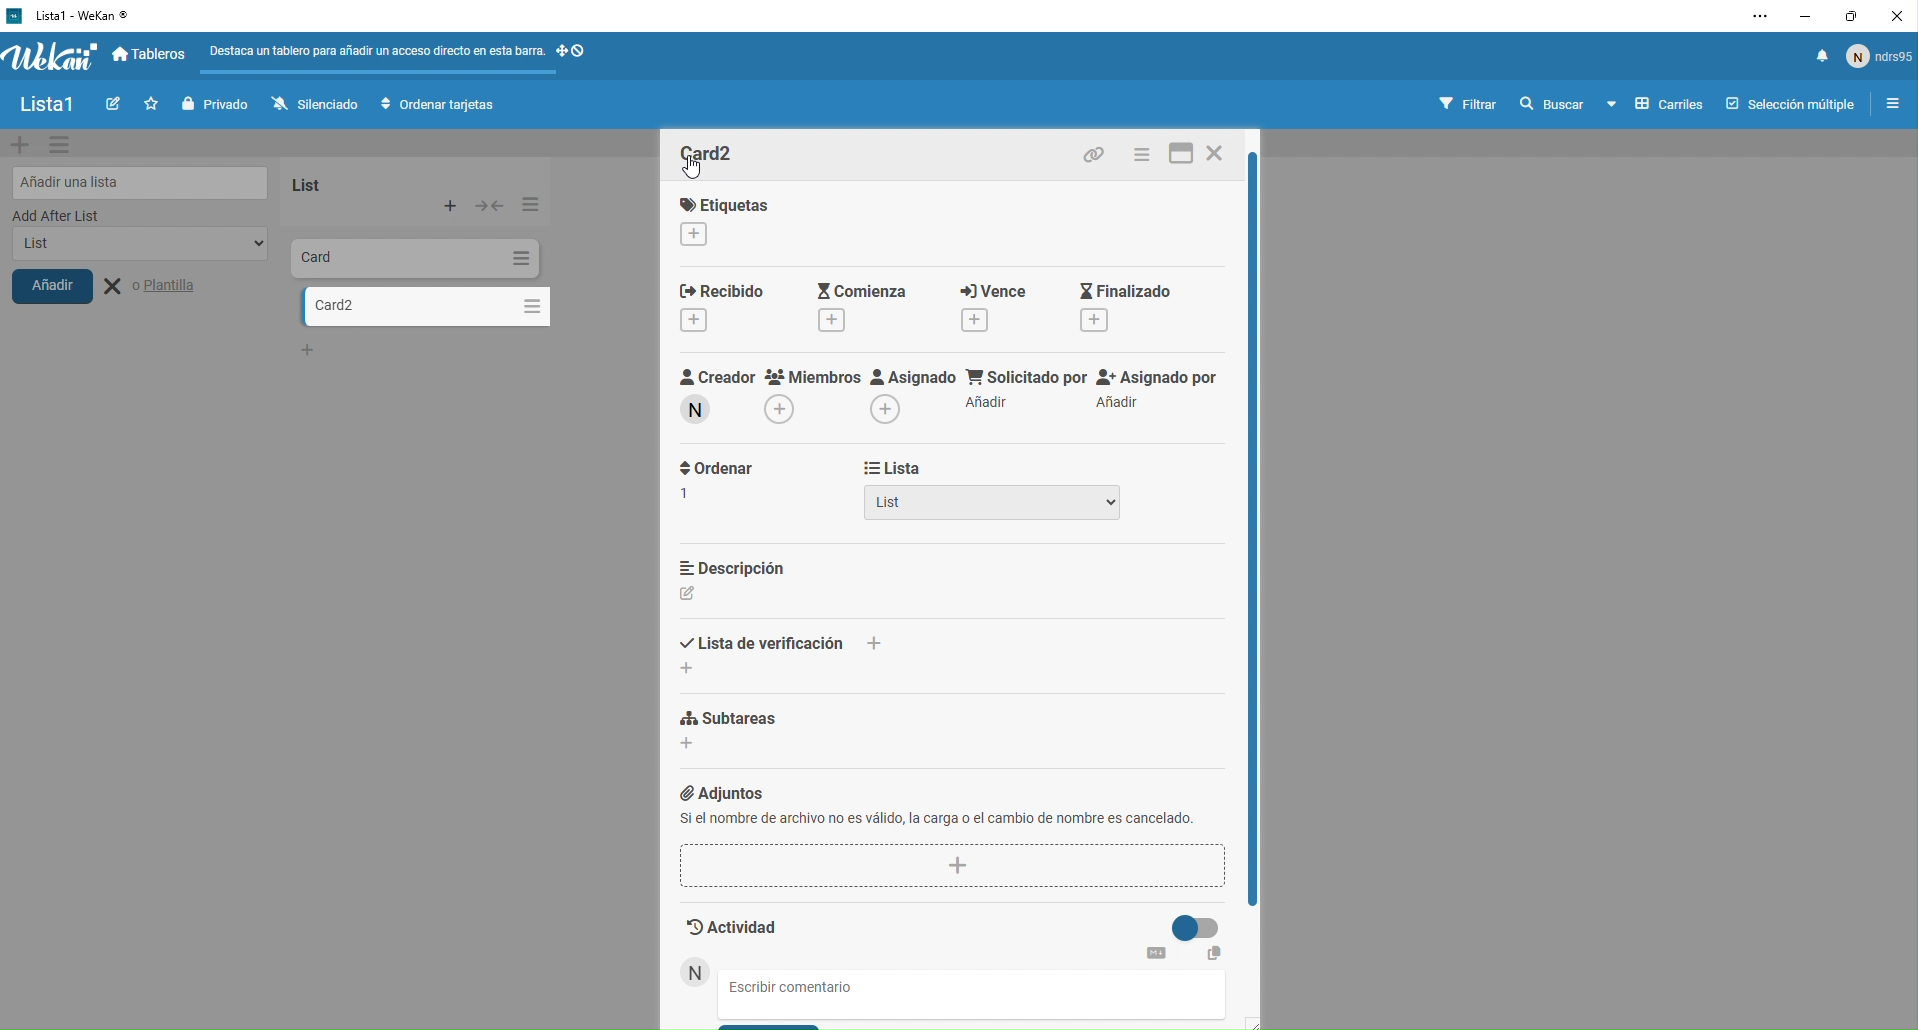 This screenshot has width=1918, height=1030. Describe the element at coordinates (956, 935) in the screenshot. I see `activities` at that location.